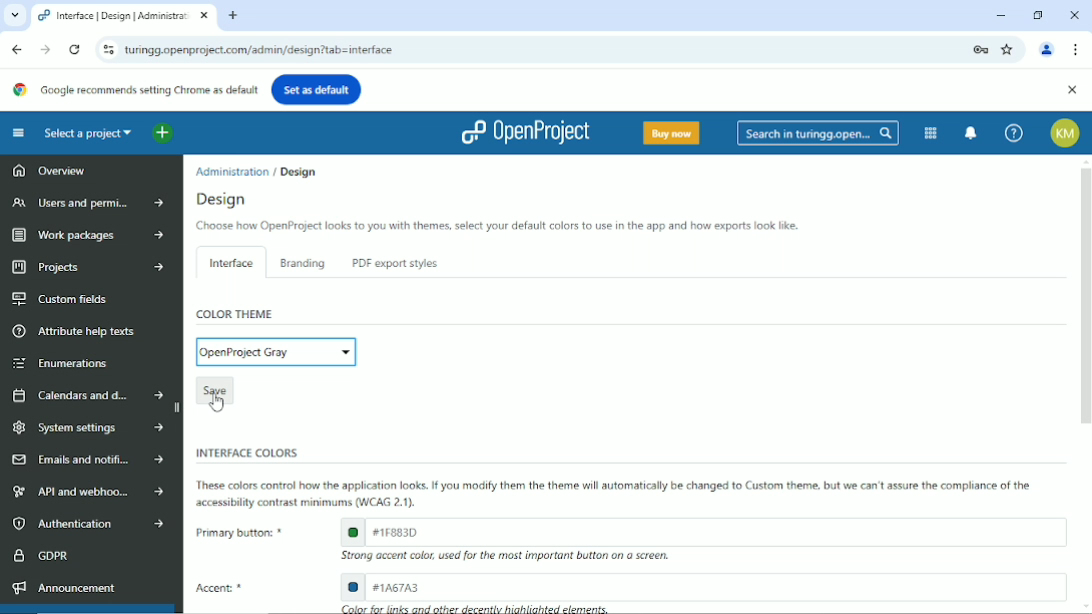 The height and width of the screenshot is (614, 1092). Describe the element at coordinates (1074, 13) in the screenshot. I see `Close` at that location.